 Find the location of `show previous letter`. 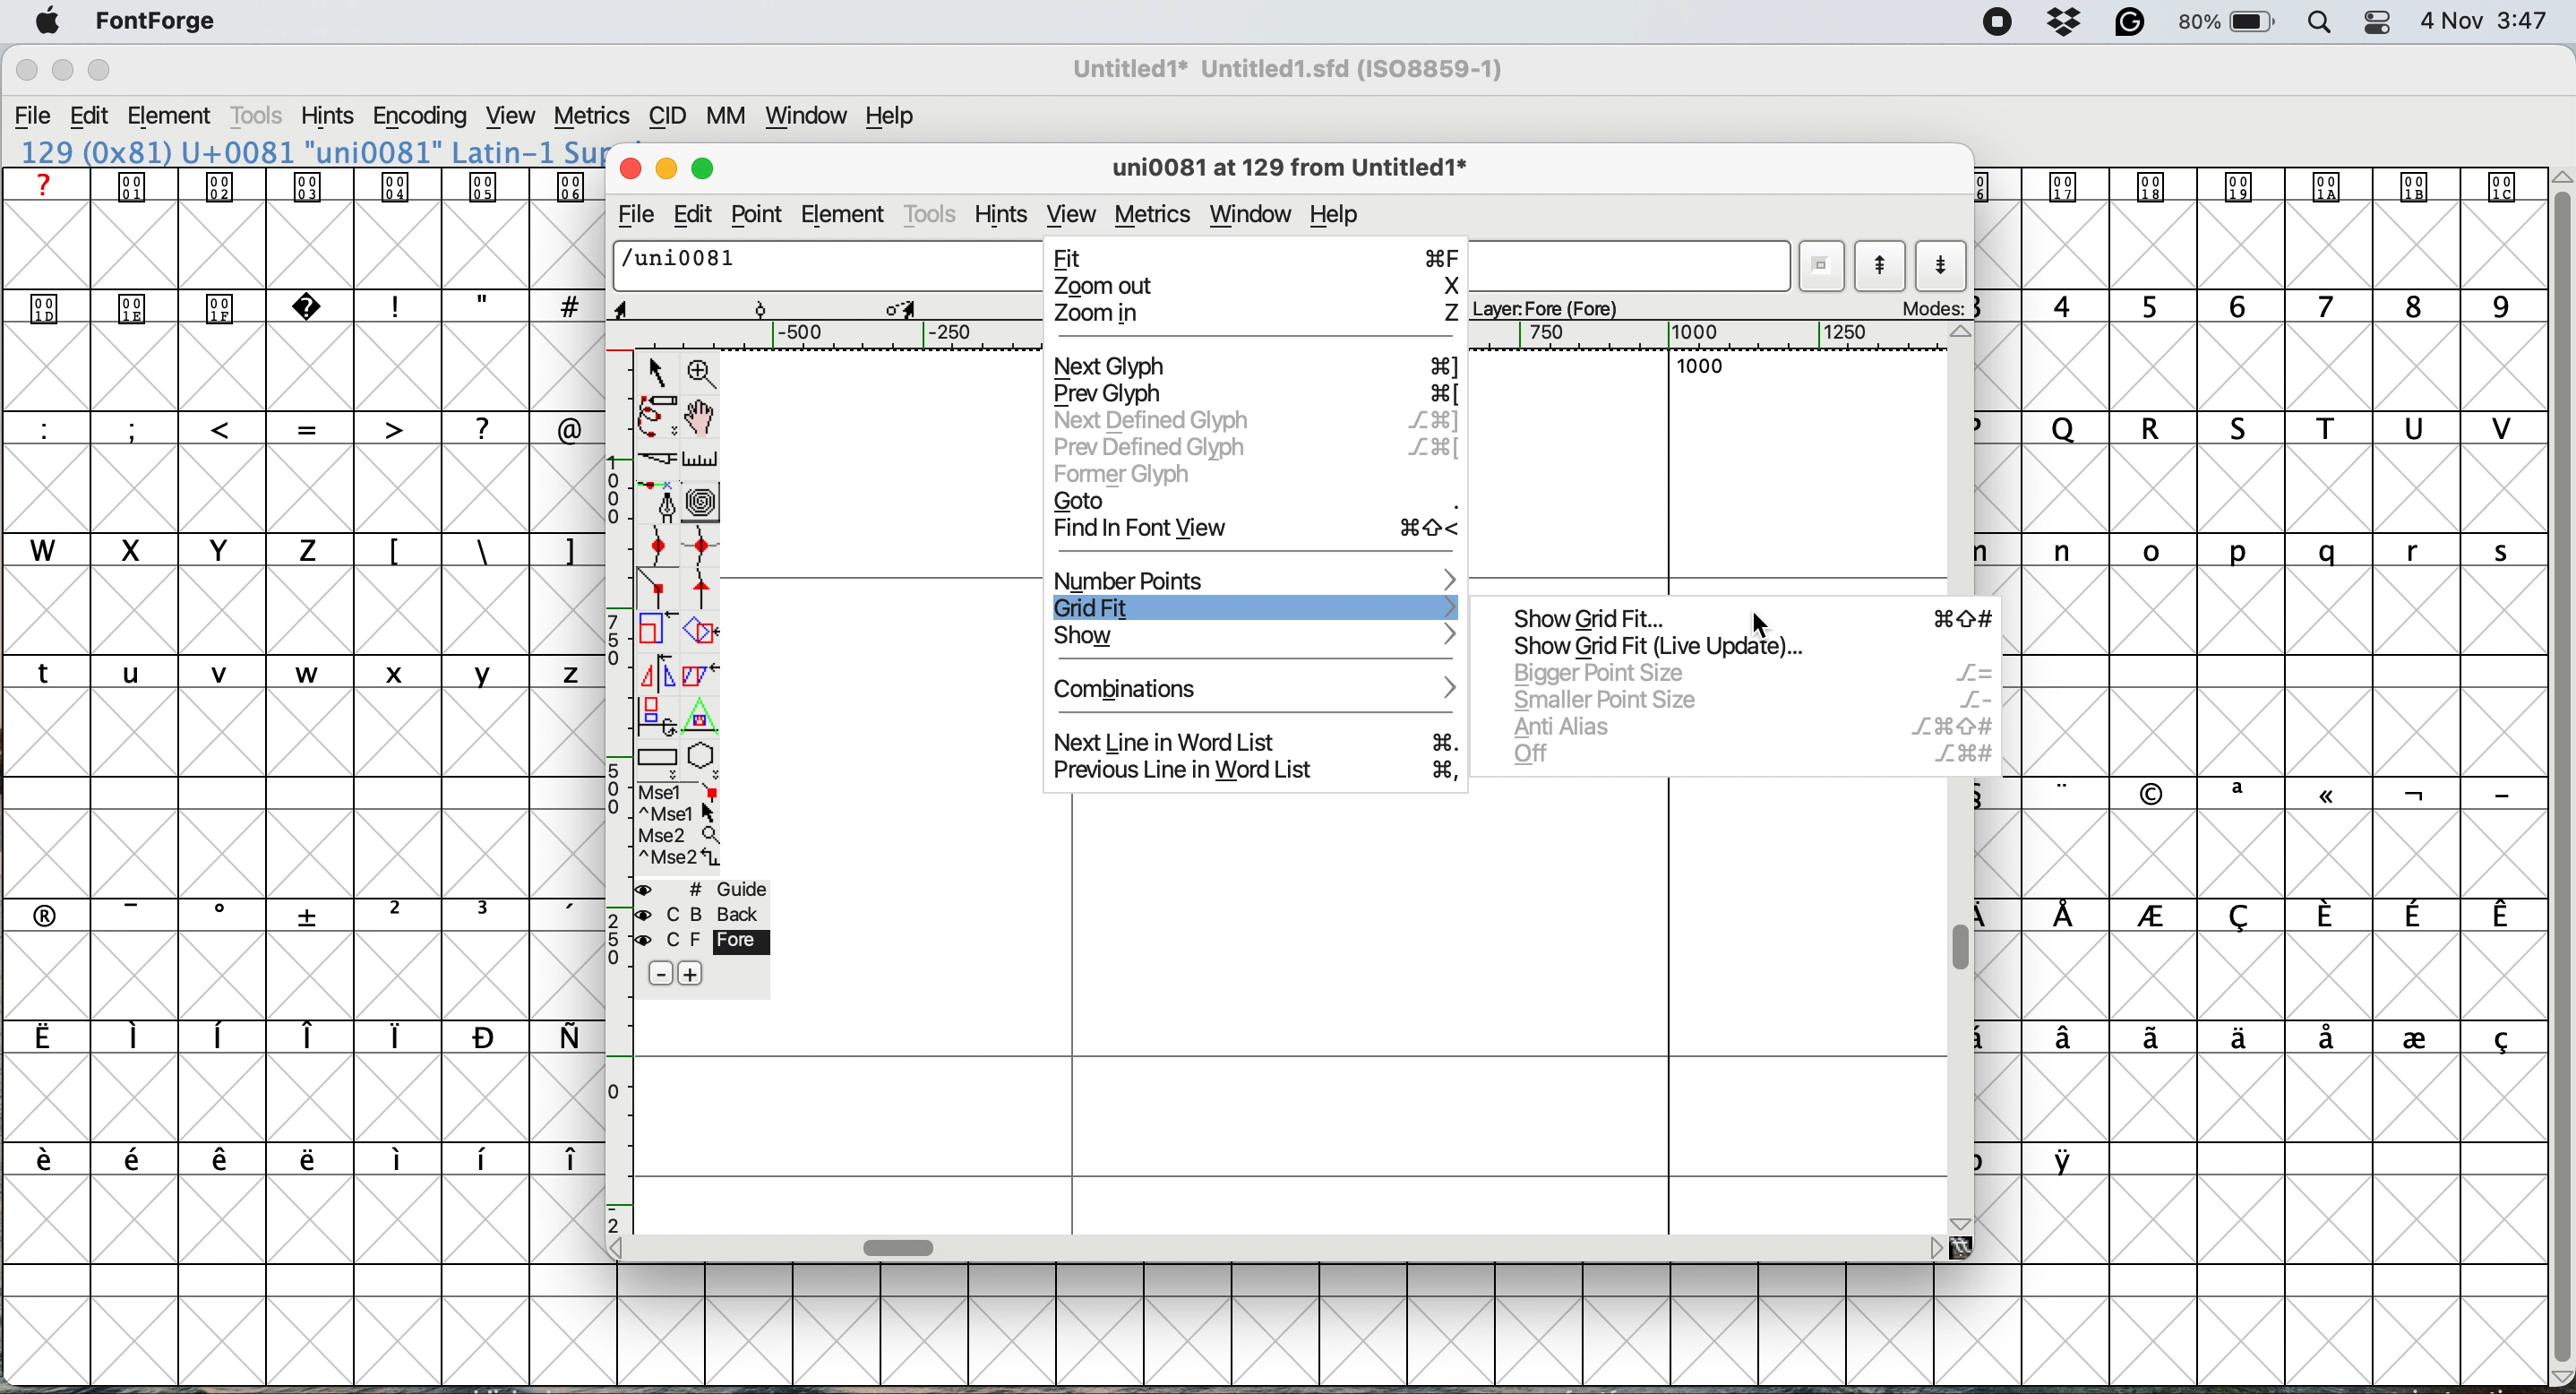

show previous letter is located at coordinates (1880, 266).